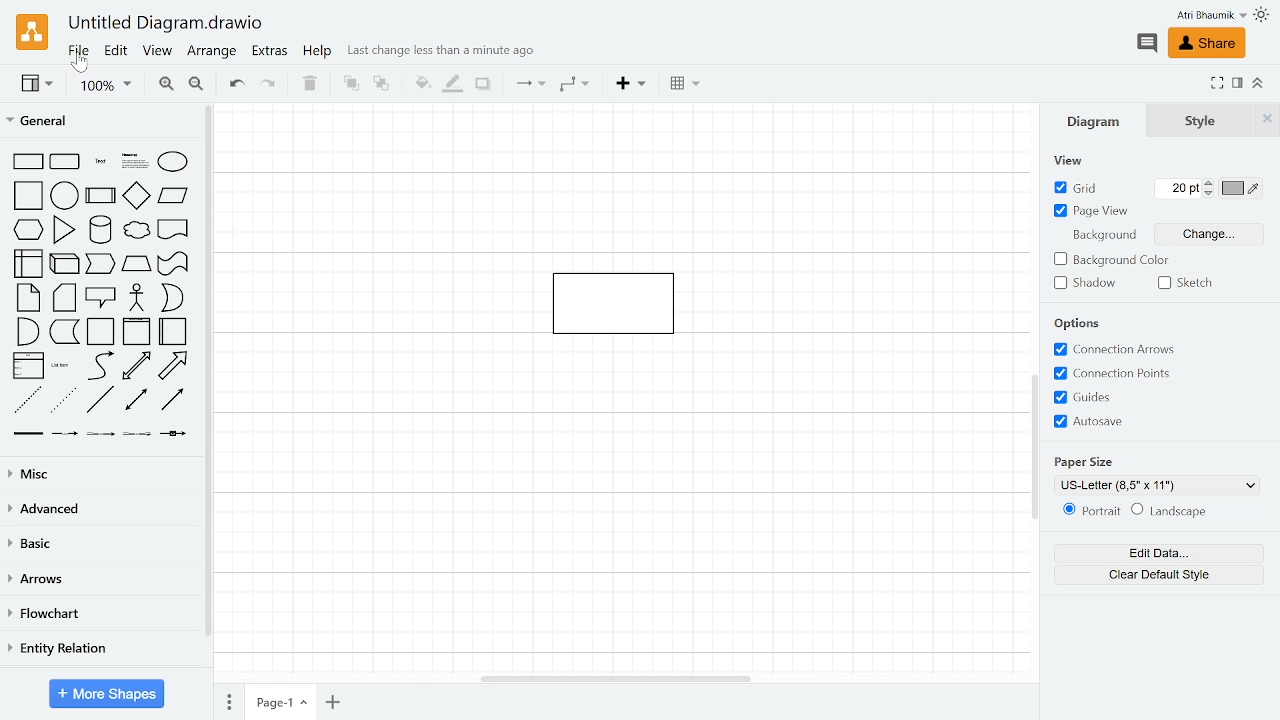 This screenshot has height=720, width=1280. I want to click on Redo, so click(268, 85).